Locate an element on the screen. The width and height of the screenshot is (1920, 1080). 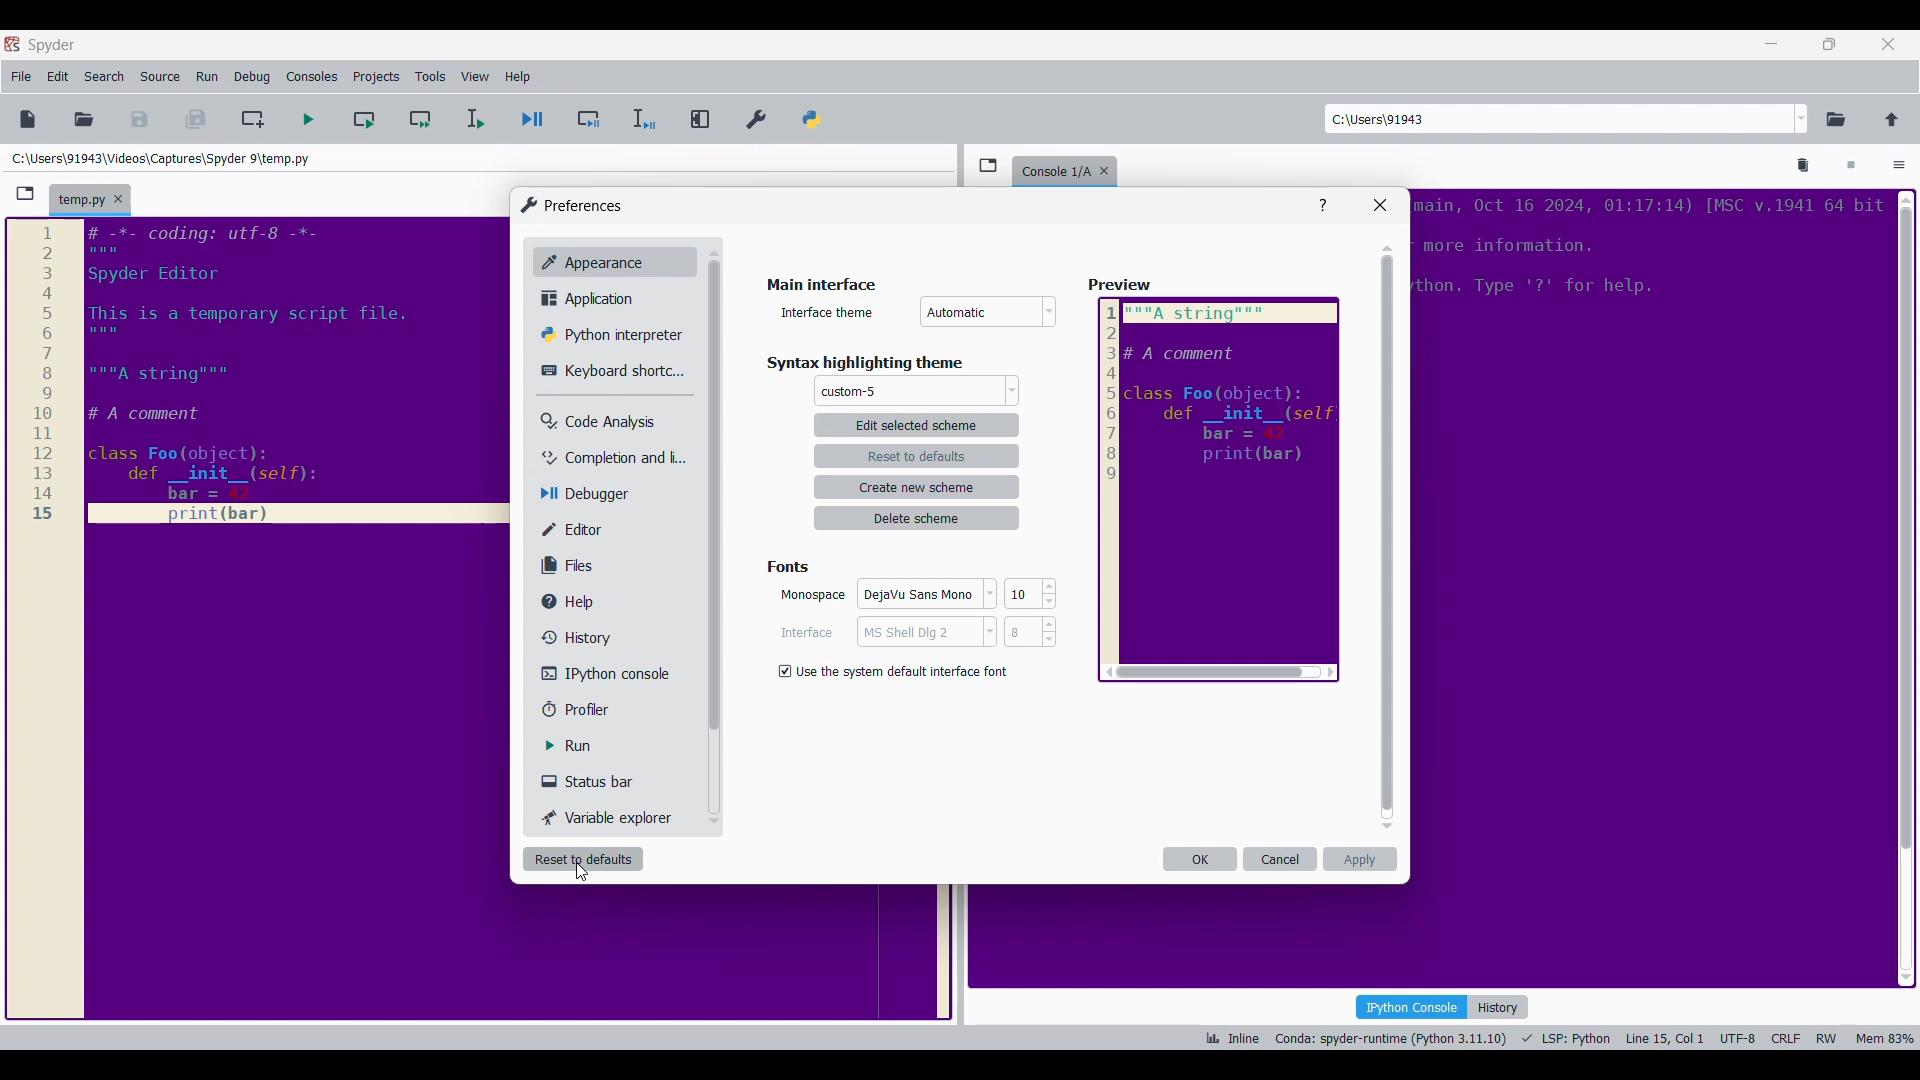
File menu is located at coordinates (21, 76).